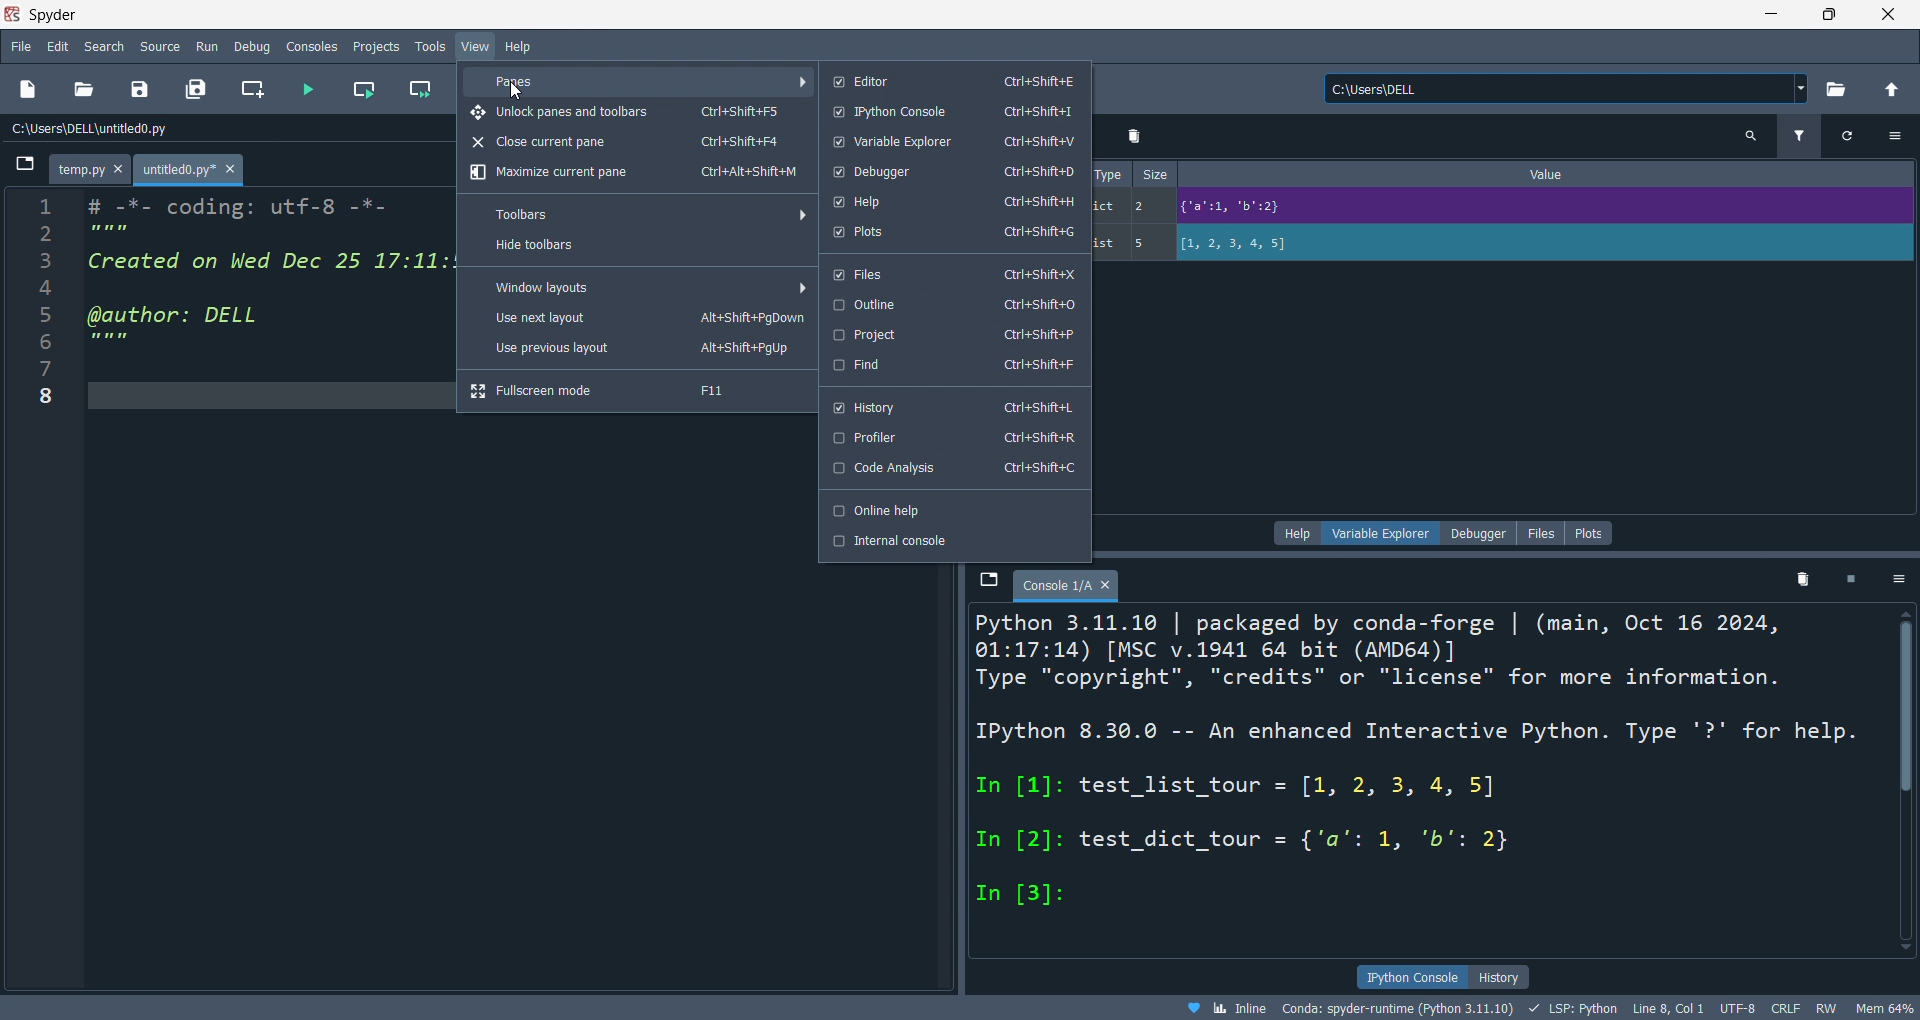 Image resolution: width=1920 pixels, height=1020 pixels. What do you see at coordinates (425, 90) in the screenshot?
I see `run cell and move` at bounding box center [425, 90].